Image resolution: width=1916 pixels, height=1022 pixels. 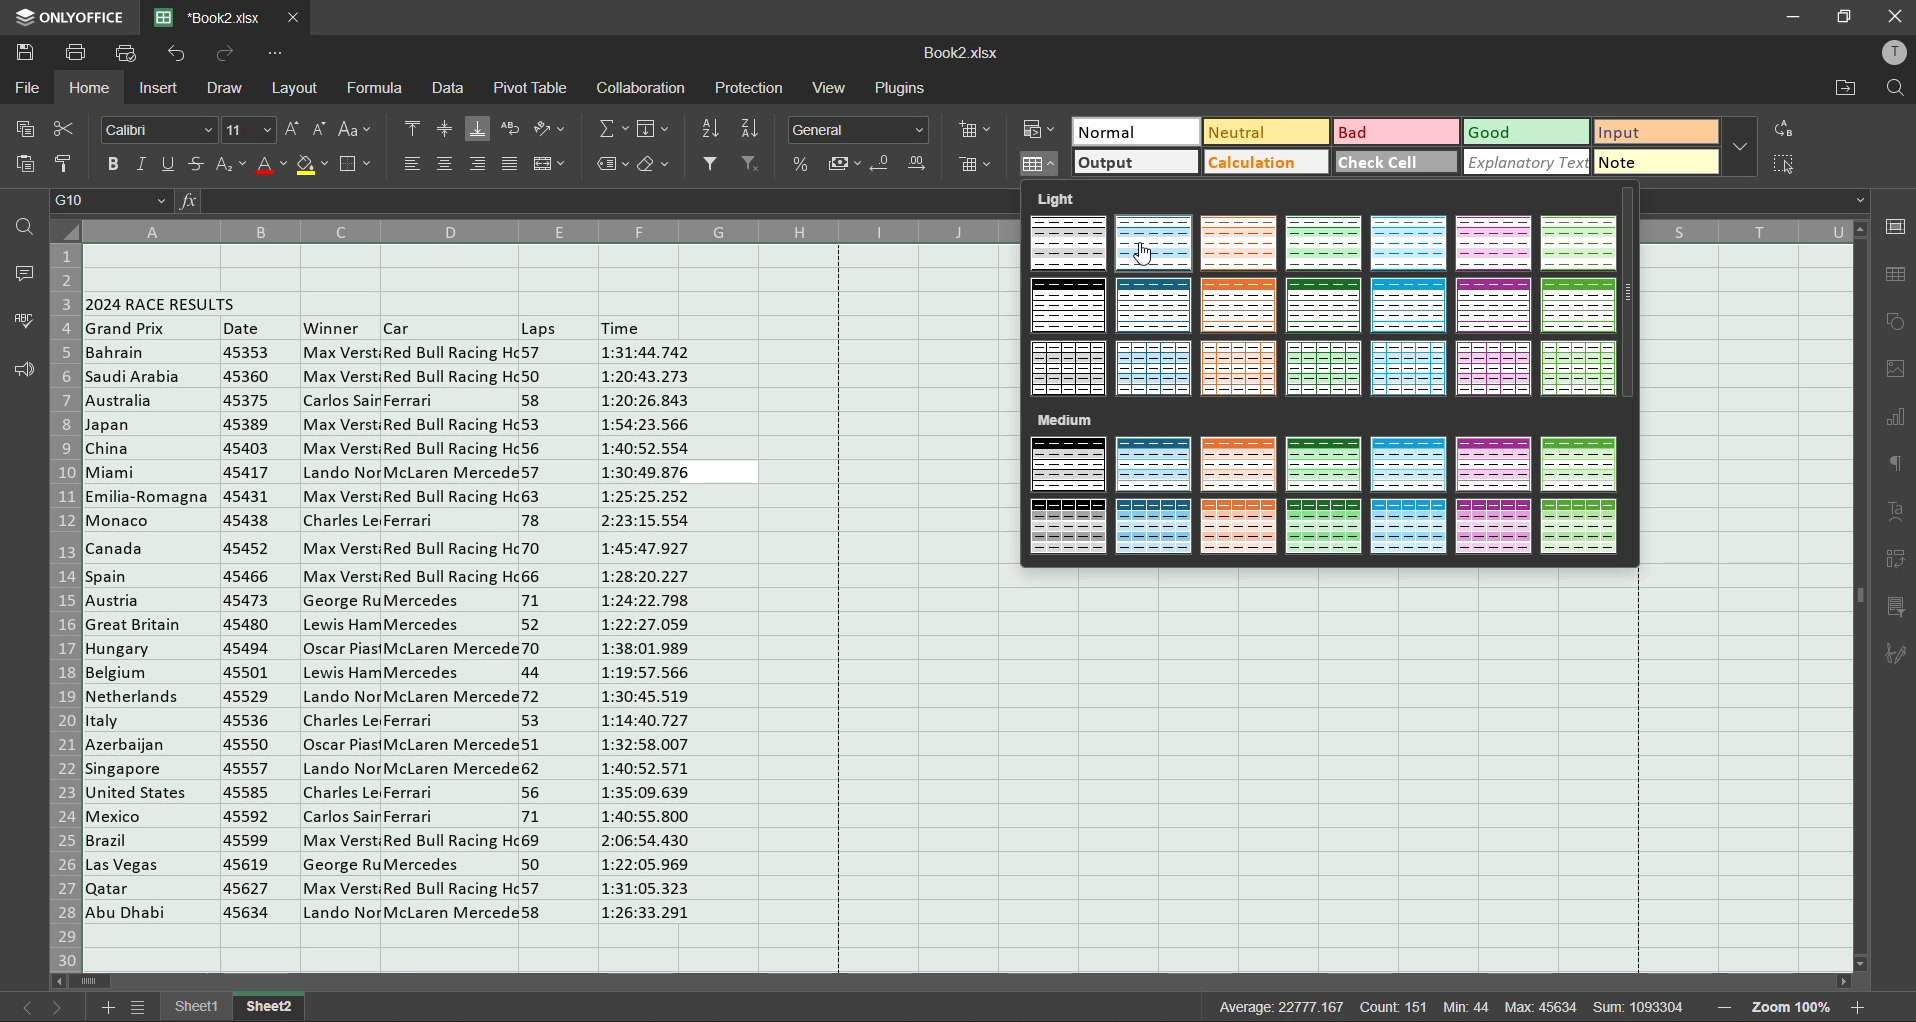 What do you see at coordinates (404, 328) in the screenshot?
I see `` at bounding box center [404, 328].